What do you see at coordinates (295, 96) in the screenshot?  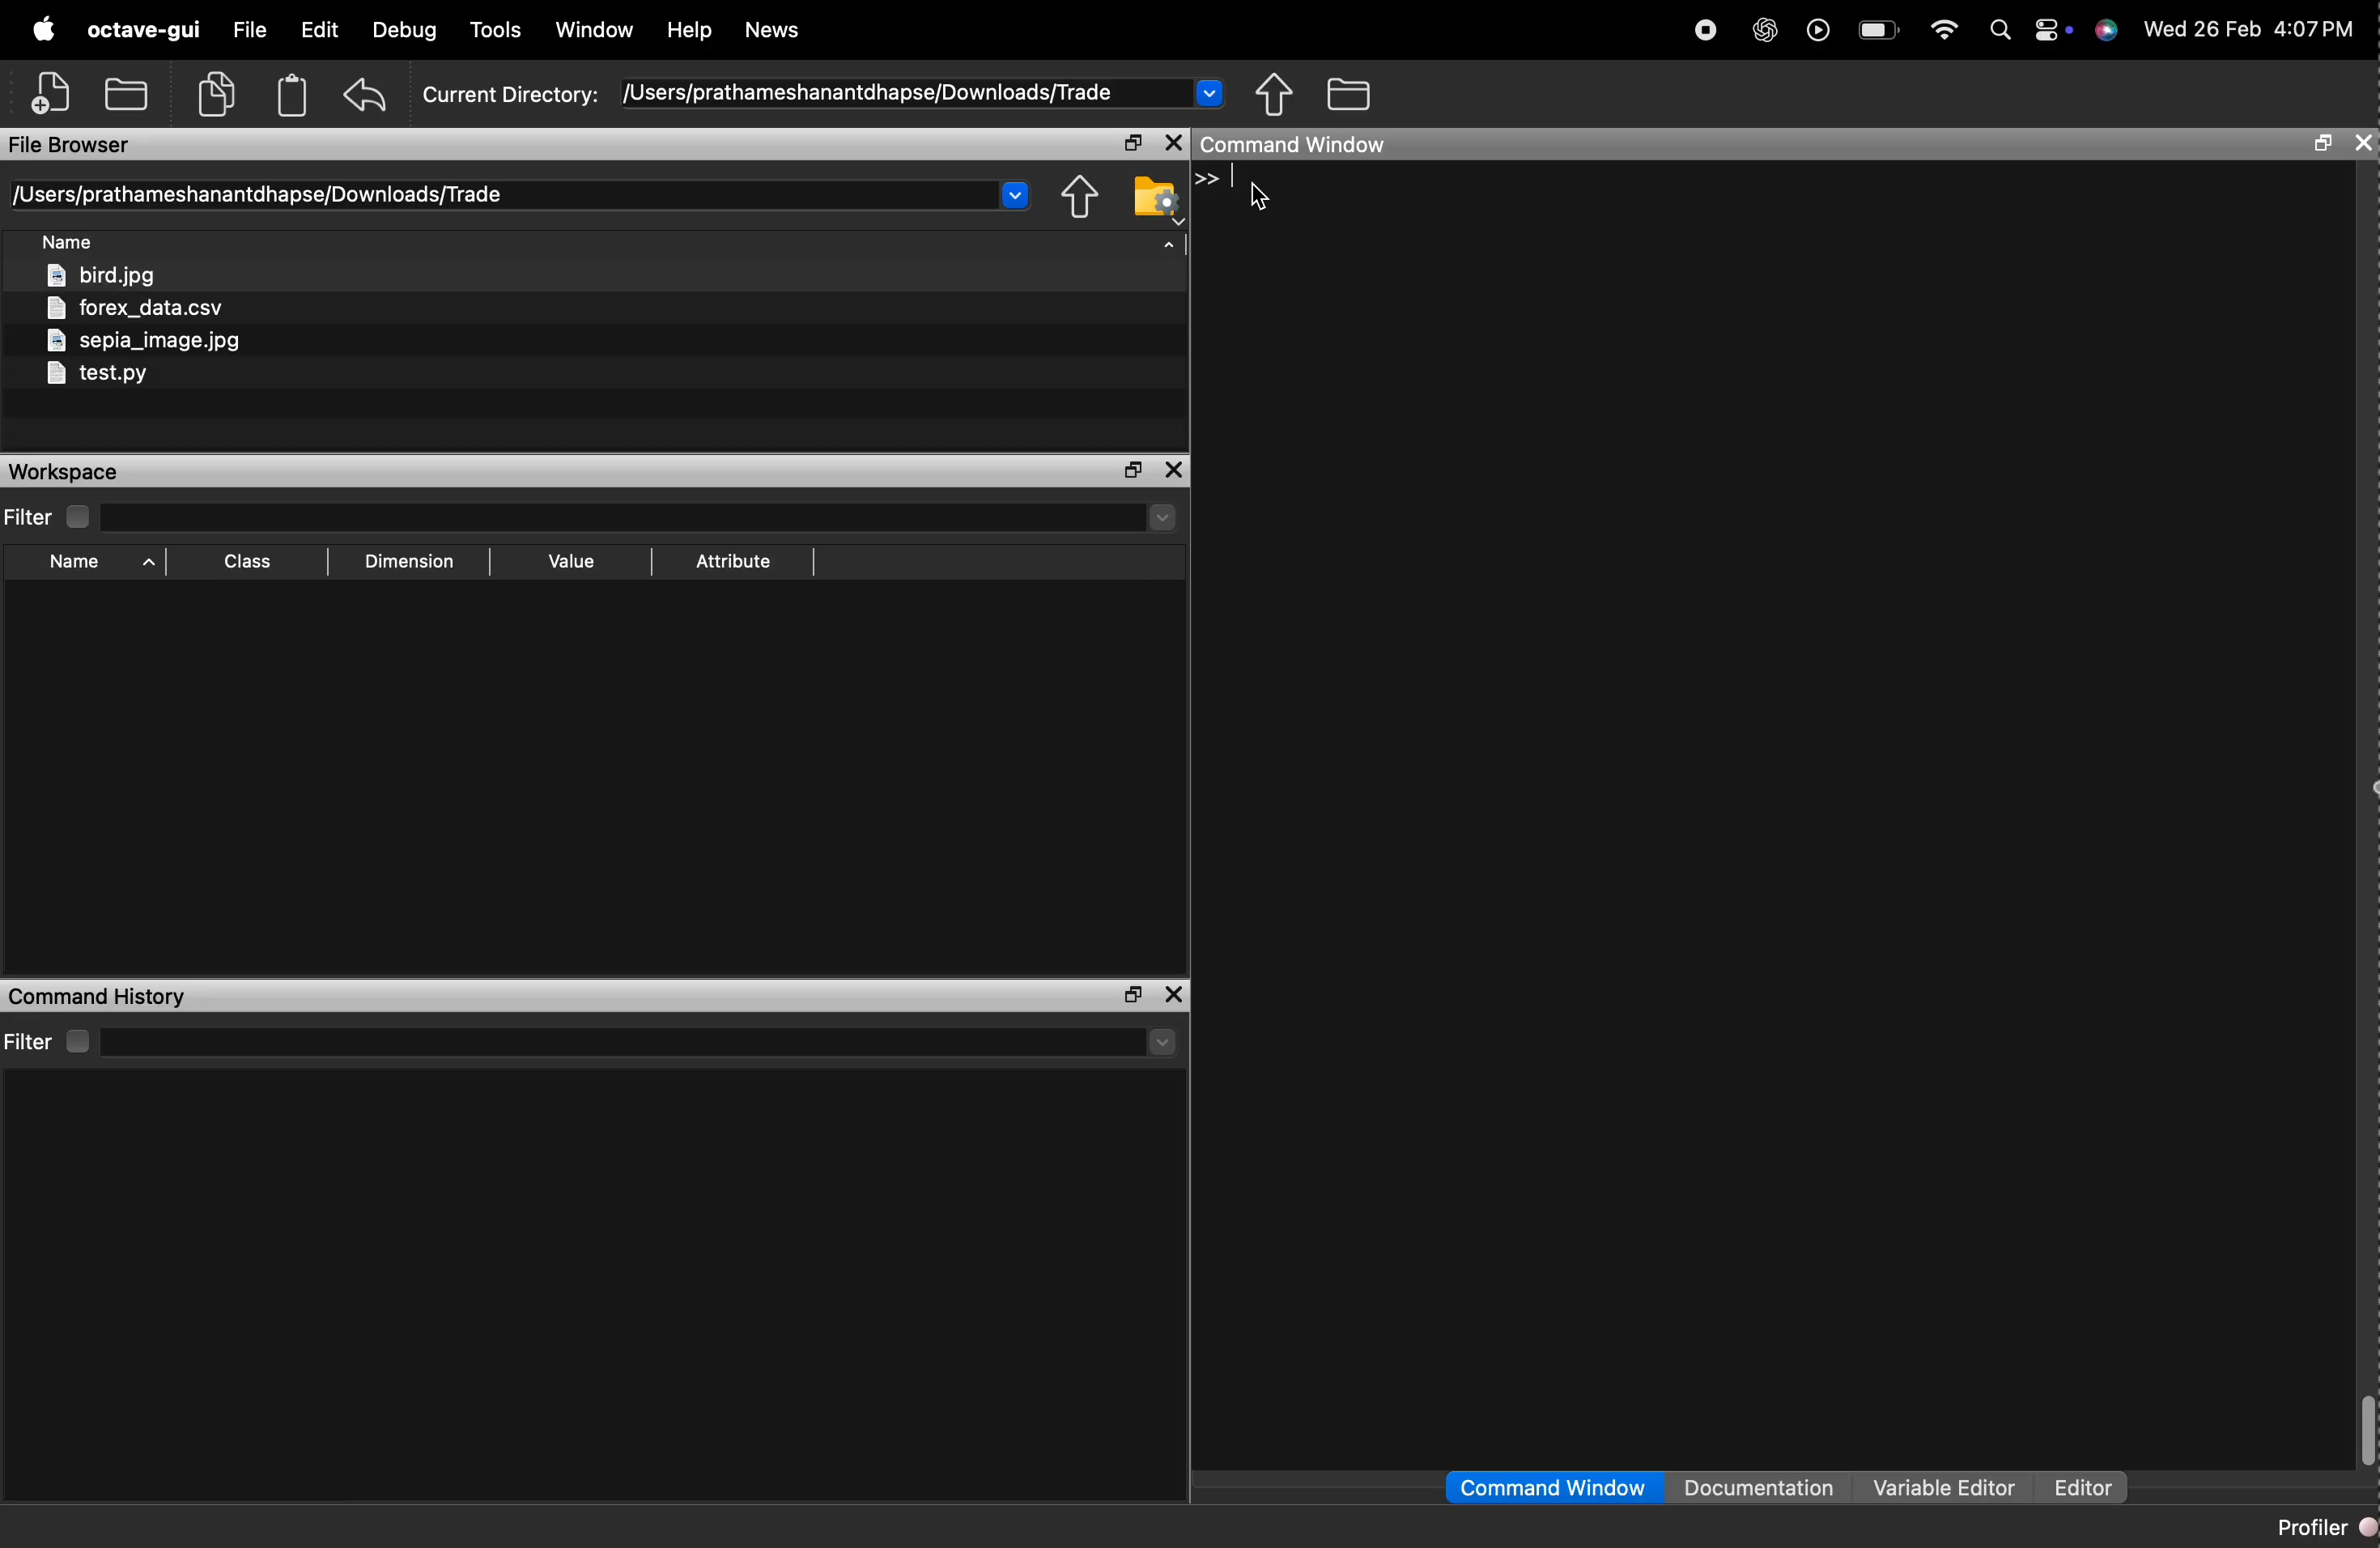 I see `Clipboard ` at bounding box center [295, 96].